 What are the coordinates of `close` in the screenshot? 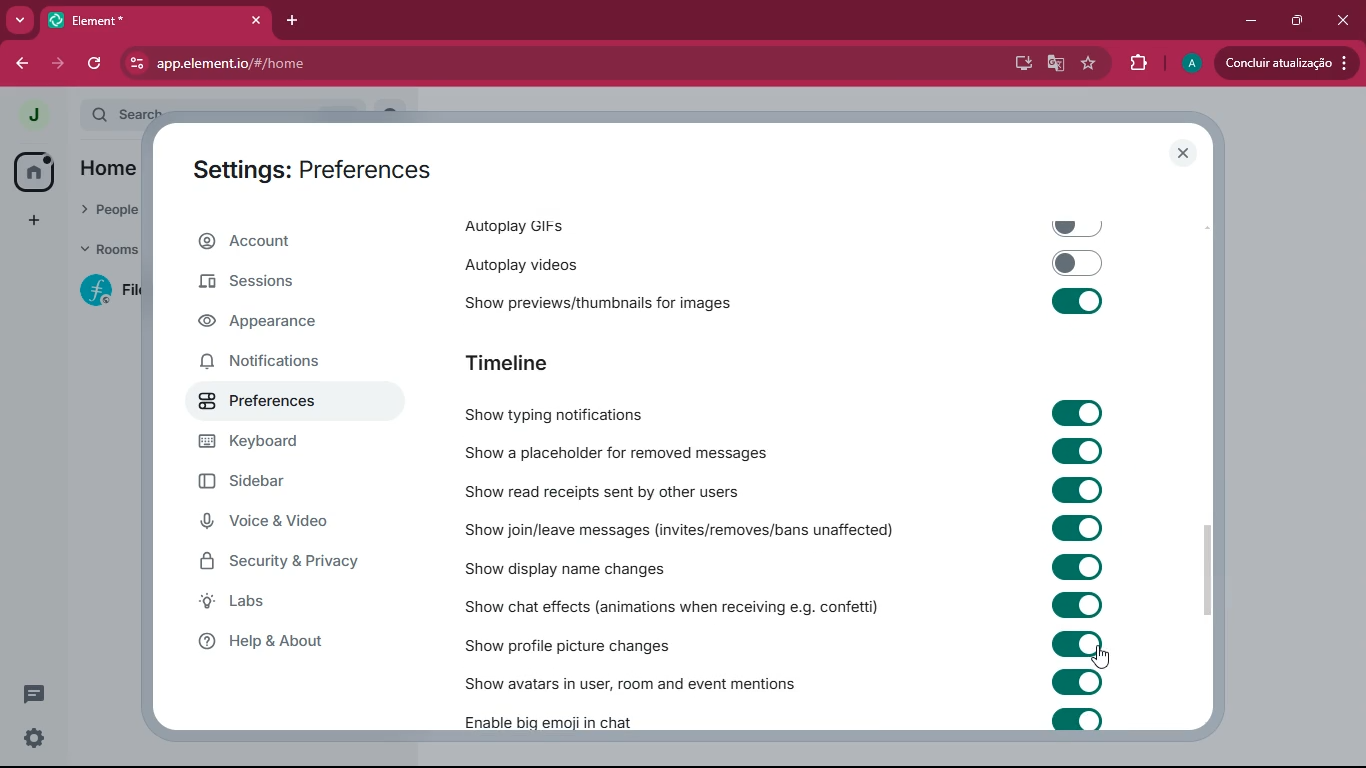 It's located at (1183, 153).